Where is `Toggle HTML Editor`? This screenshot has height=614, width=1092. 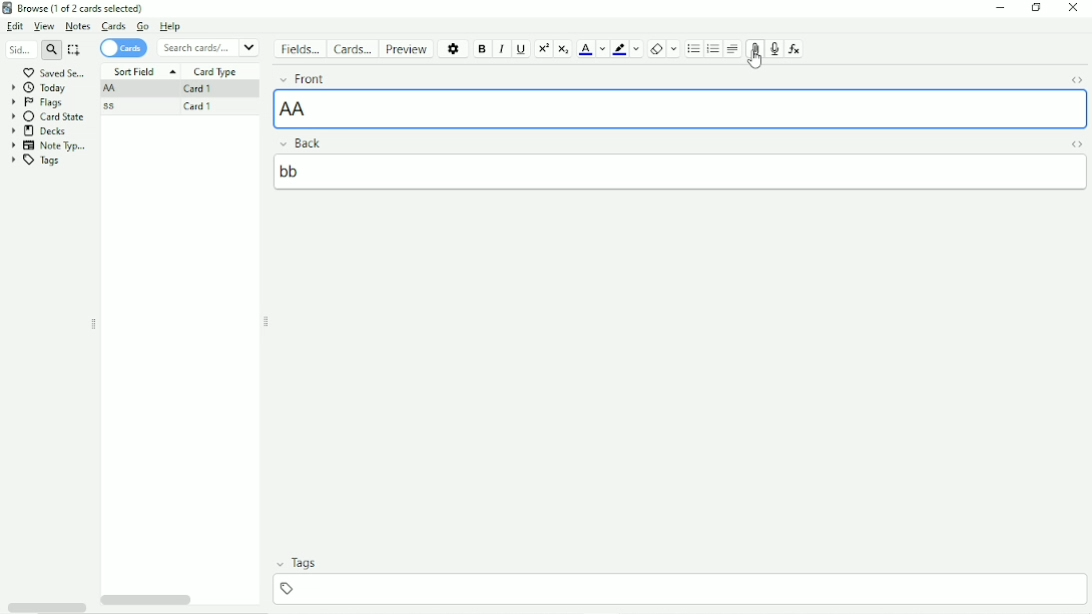 Toggle HTML Editor is located at coordinates (41, 608).